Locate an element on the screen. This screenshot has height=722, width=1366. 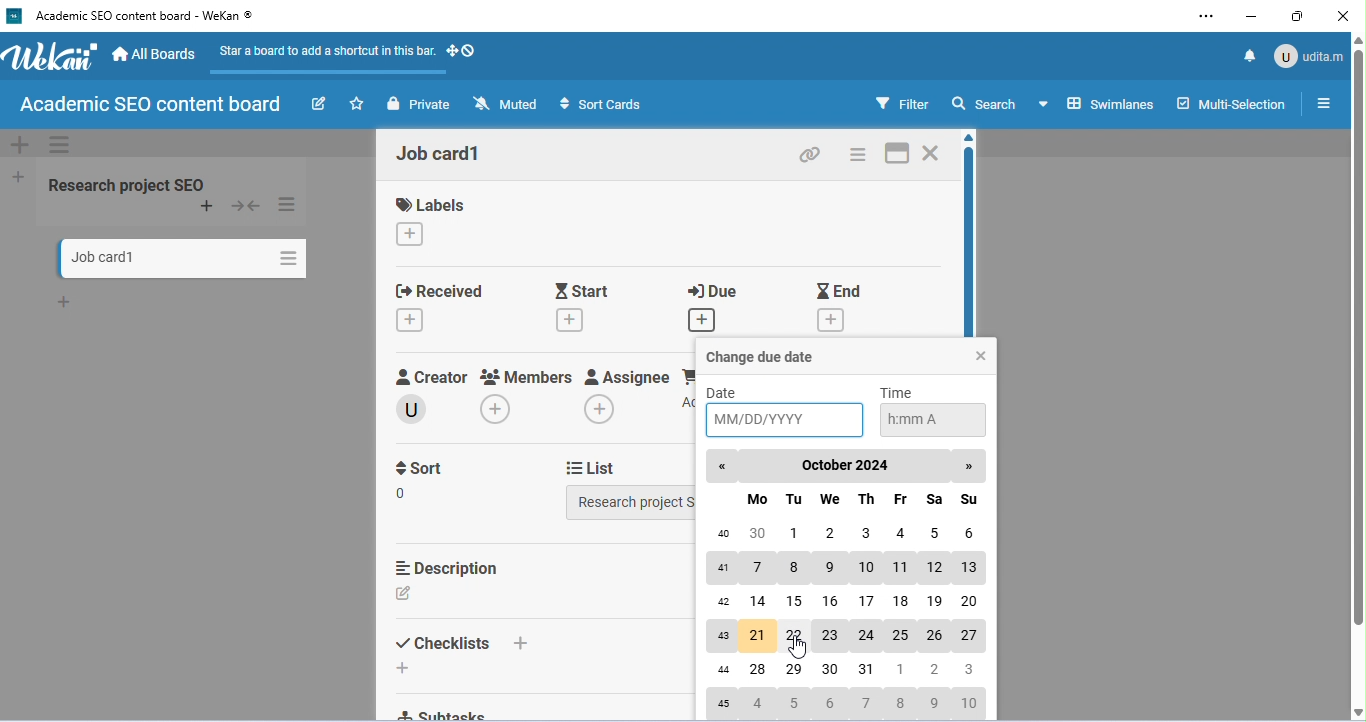
add swimelane is located at coordinates (21, 145).